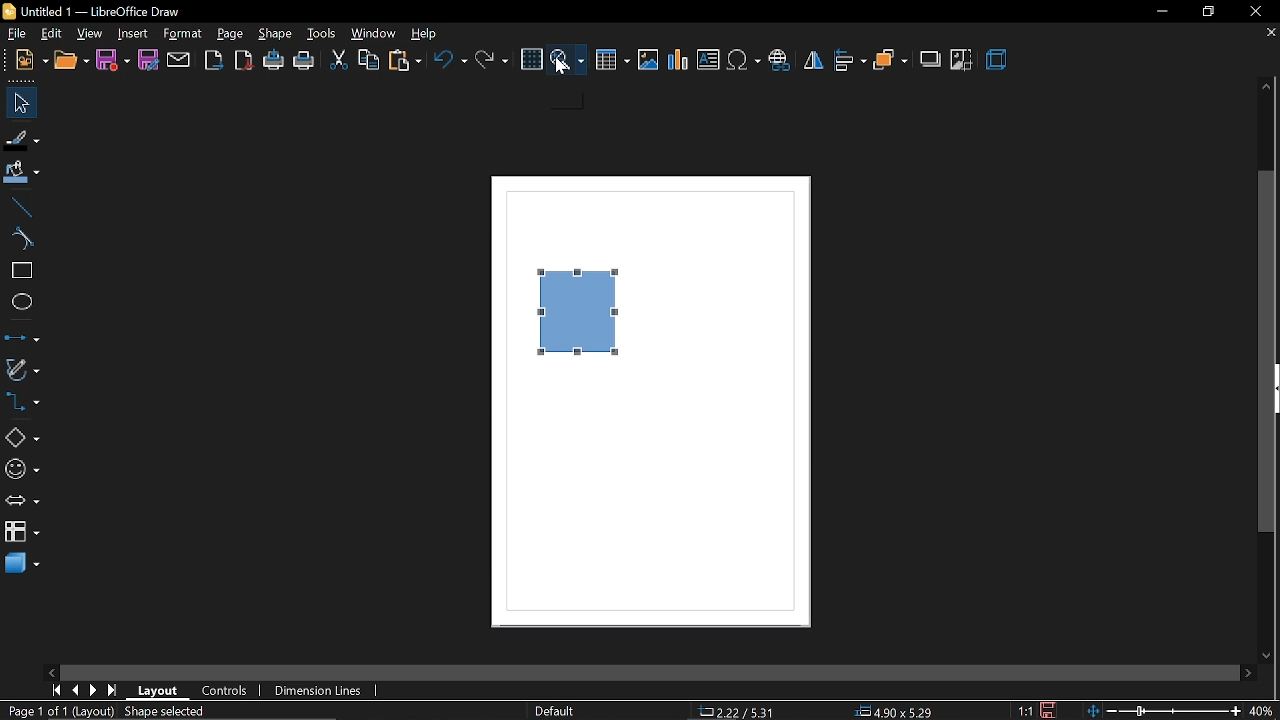 This screenshot has width=1280, height=720. I want to click on curves and polygons, so click(21, 368).